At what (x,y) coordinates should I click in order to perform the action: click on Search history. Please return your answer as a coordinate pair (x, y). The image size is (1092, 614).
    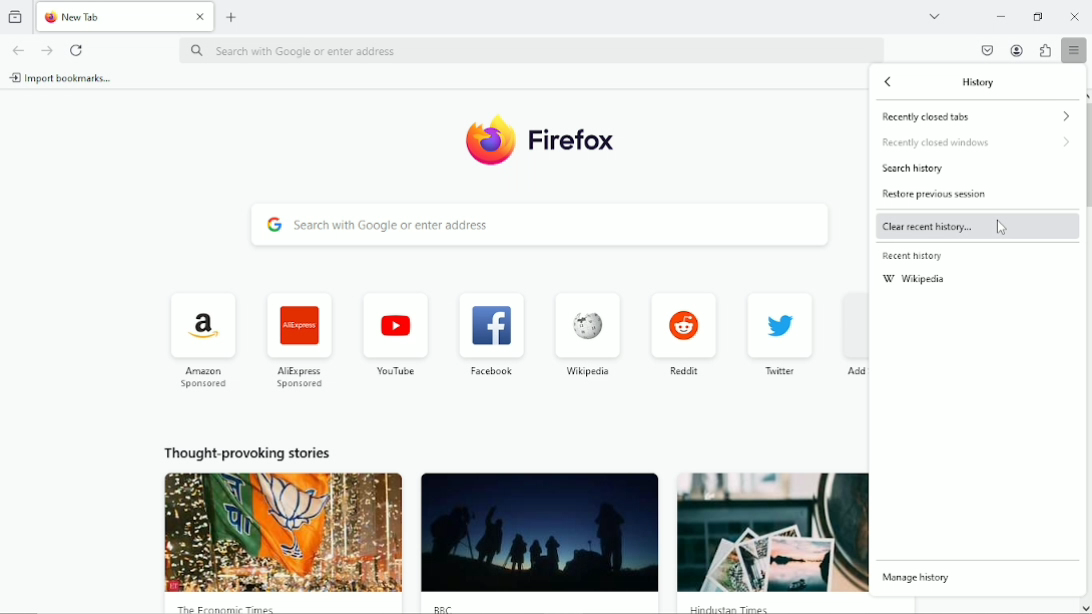
    Looking at the image, I should click on (915, 170).